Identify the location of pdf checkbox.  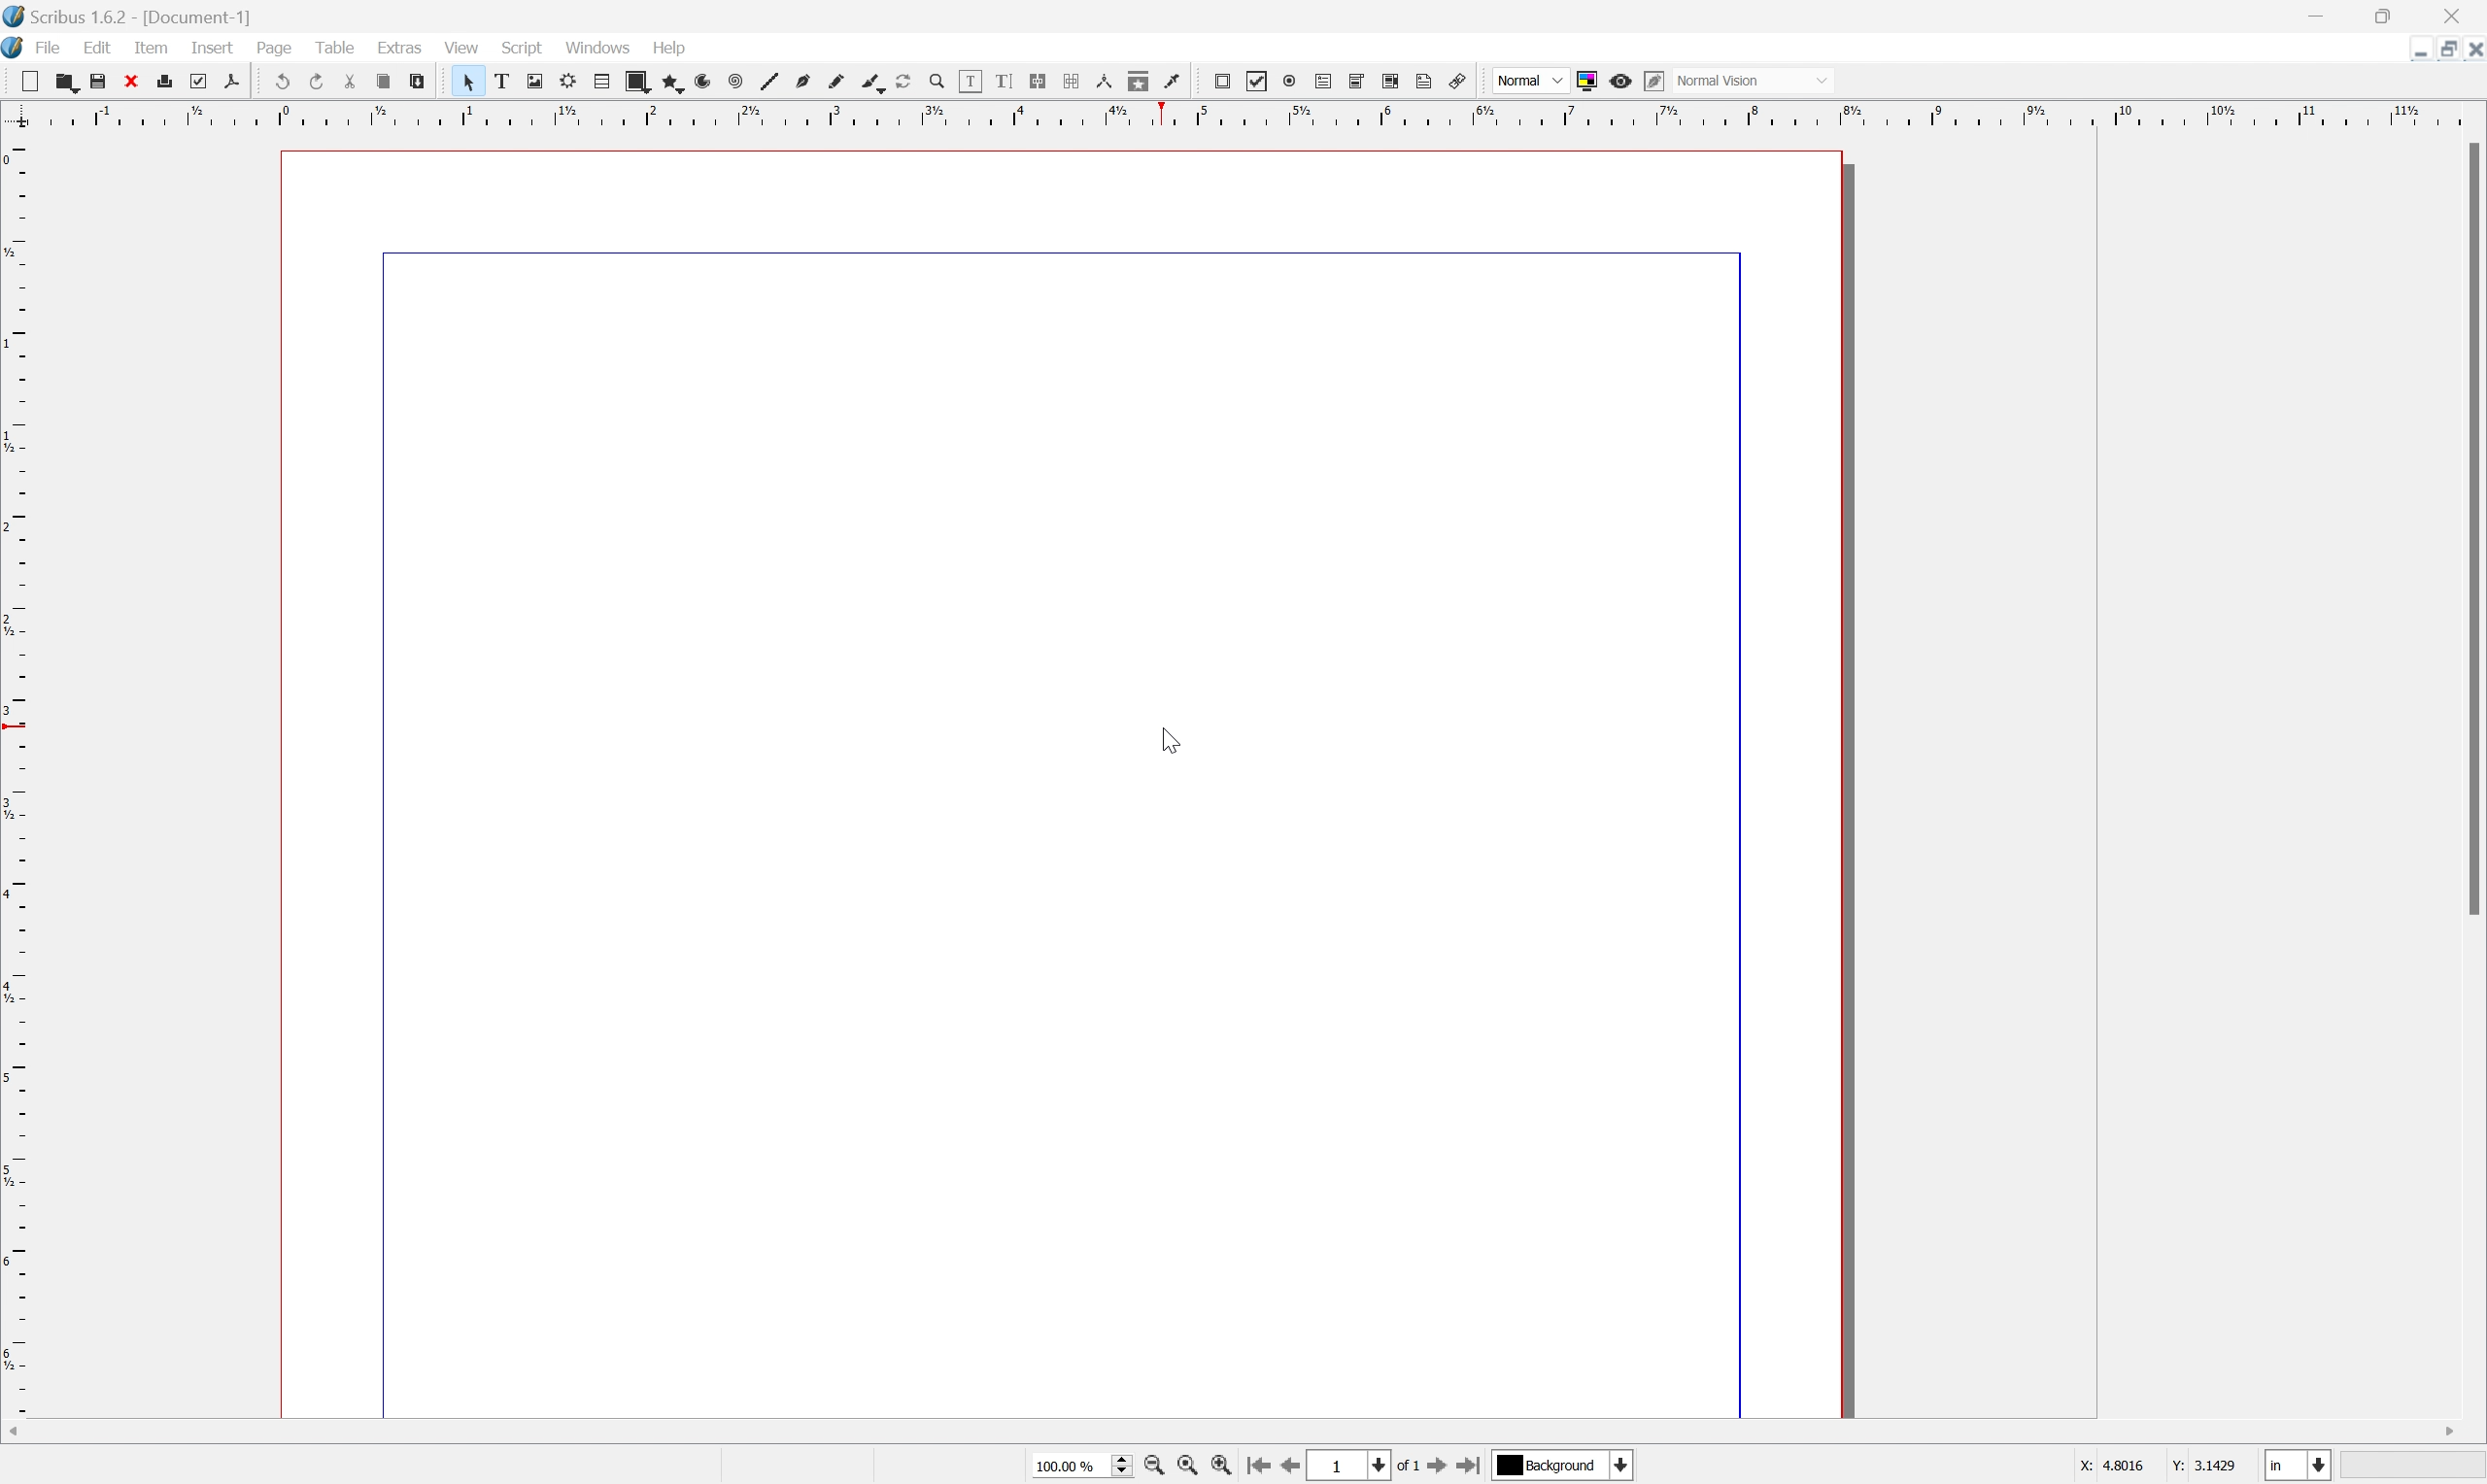
(1259, 81).